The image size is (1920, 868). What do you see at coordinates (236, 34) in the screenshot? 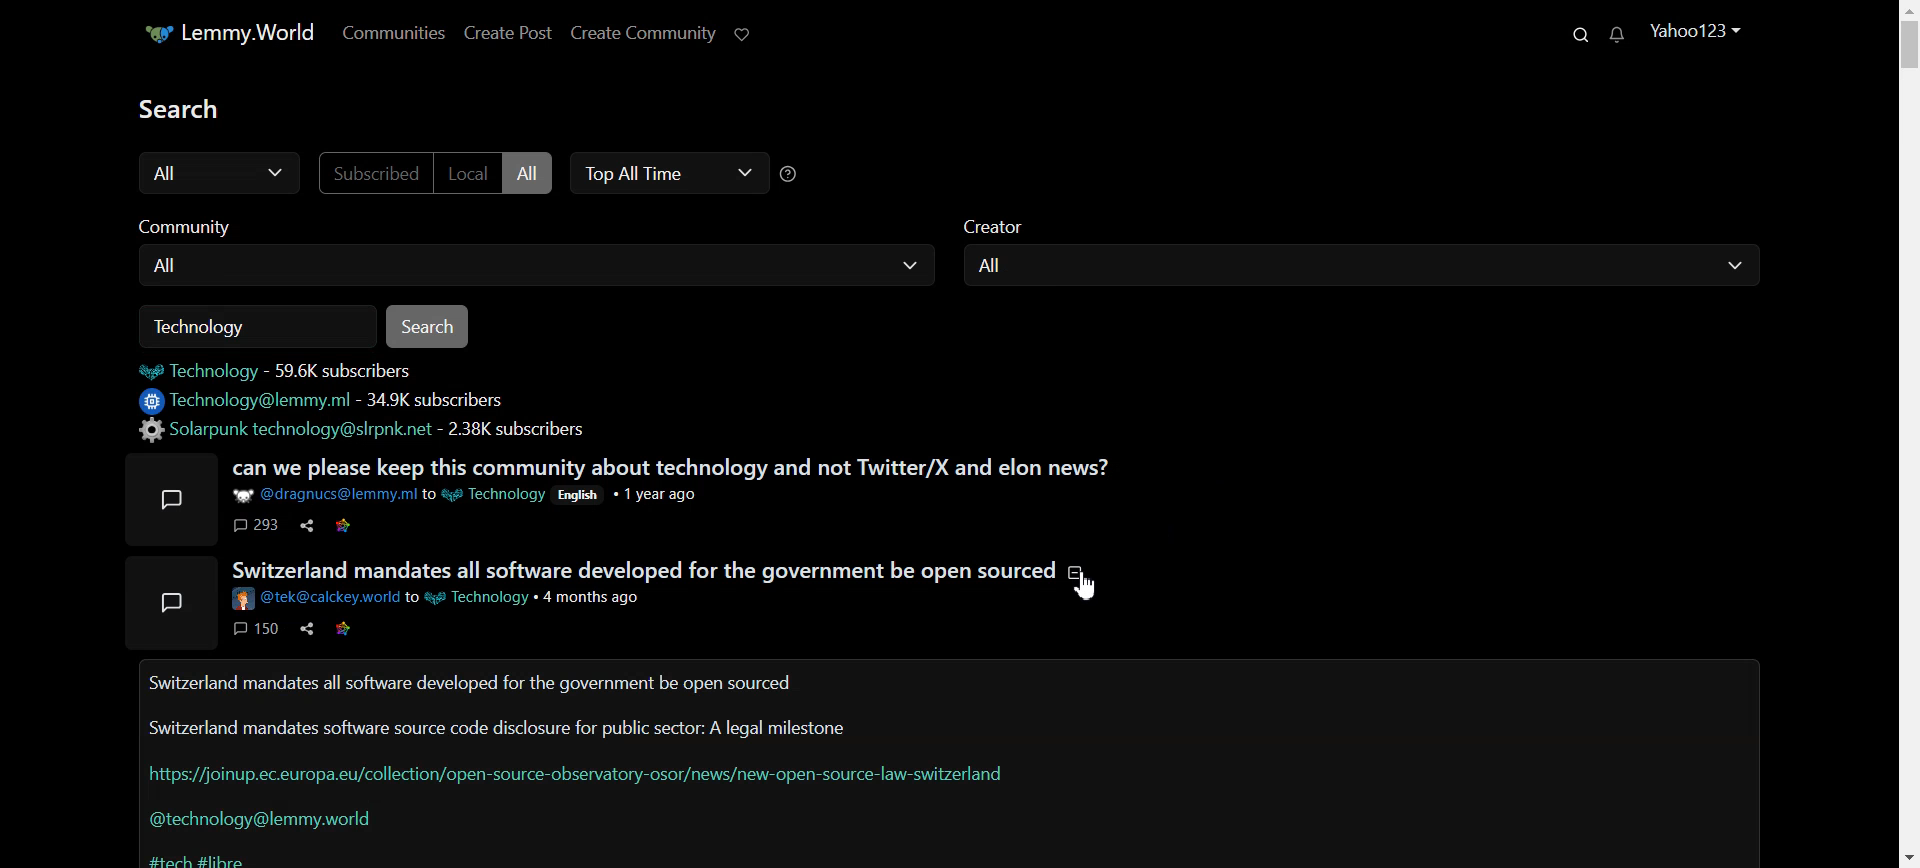
I see `Home Page` at bounding box center [236, 34].